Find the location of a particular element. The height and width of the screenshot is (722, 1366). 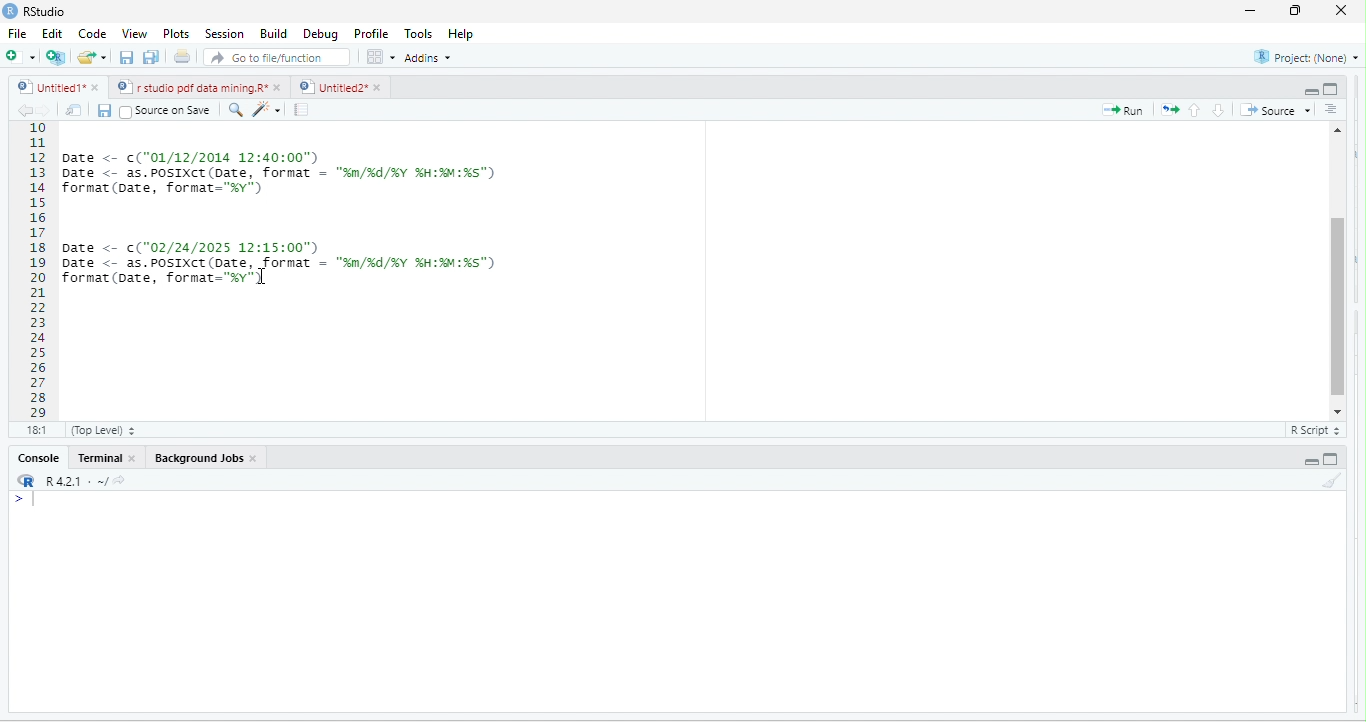

View is located at coordinates (134, 33).